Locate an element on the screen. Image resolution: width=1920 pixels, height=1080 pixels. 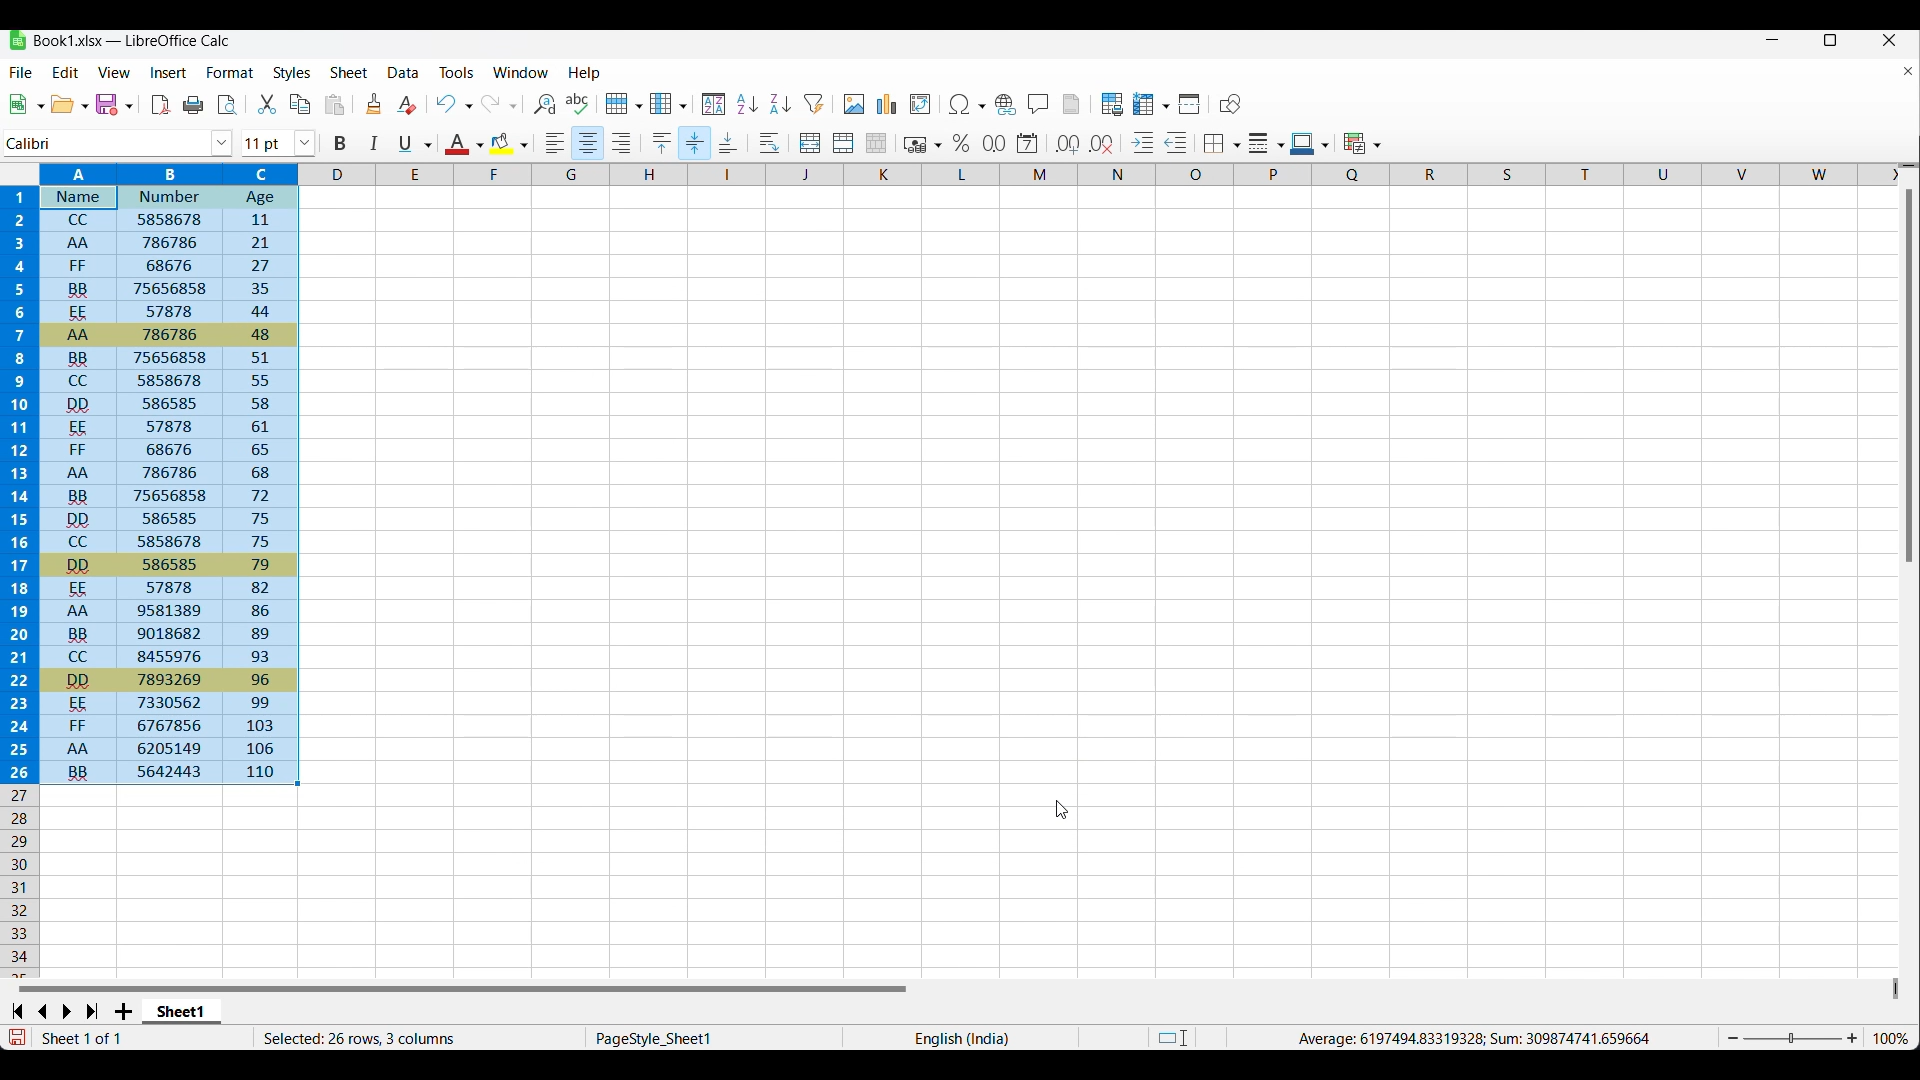
Current sheet is located at coordinates (182, 1012).